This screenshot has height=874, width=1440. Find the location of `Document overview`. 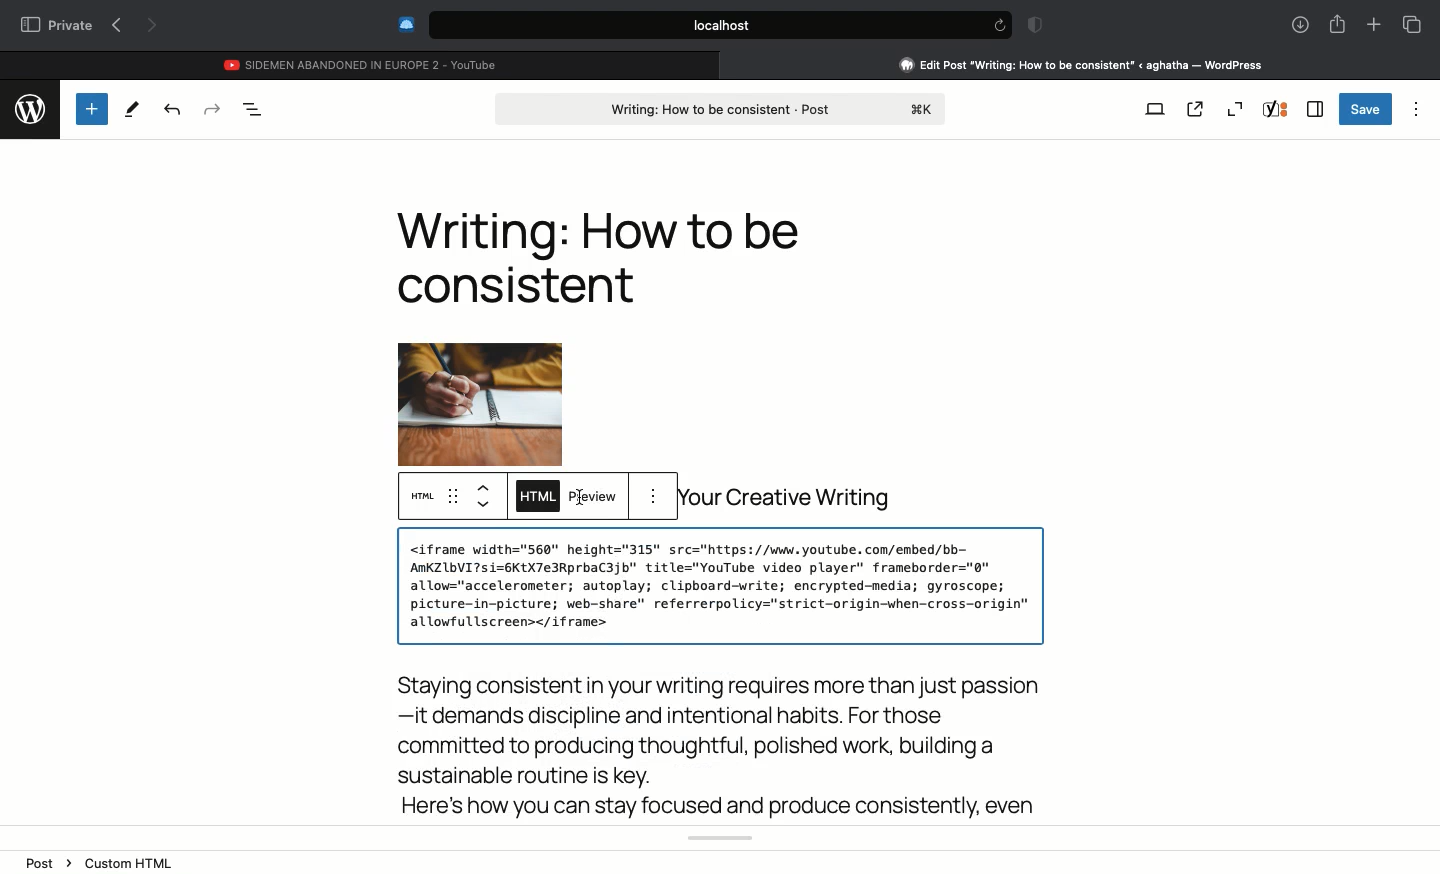

Document overview is located at coordinates (254, 109).